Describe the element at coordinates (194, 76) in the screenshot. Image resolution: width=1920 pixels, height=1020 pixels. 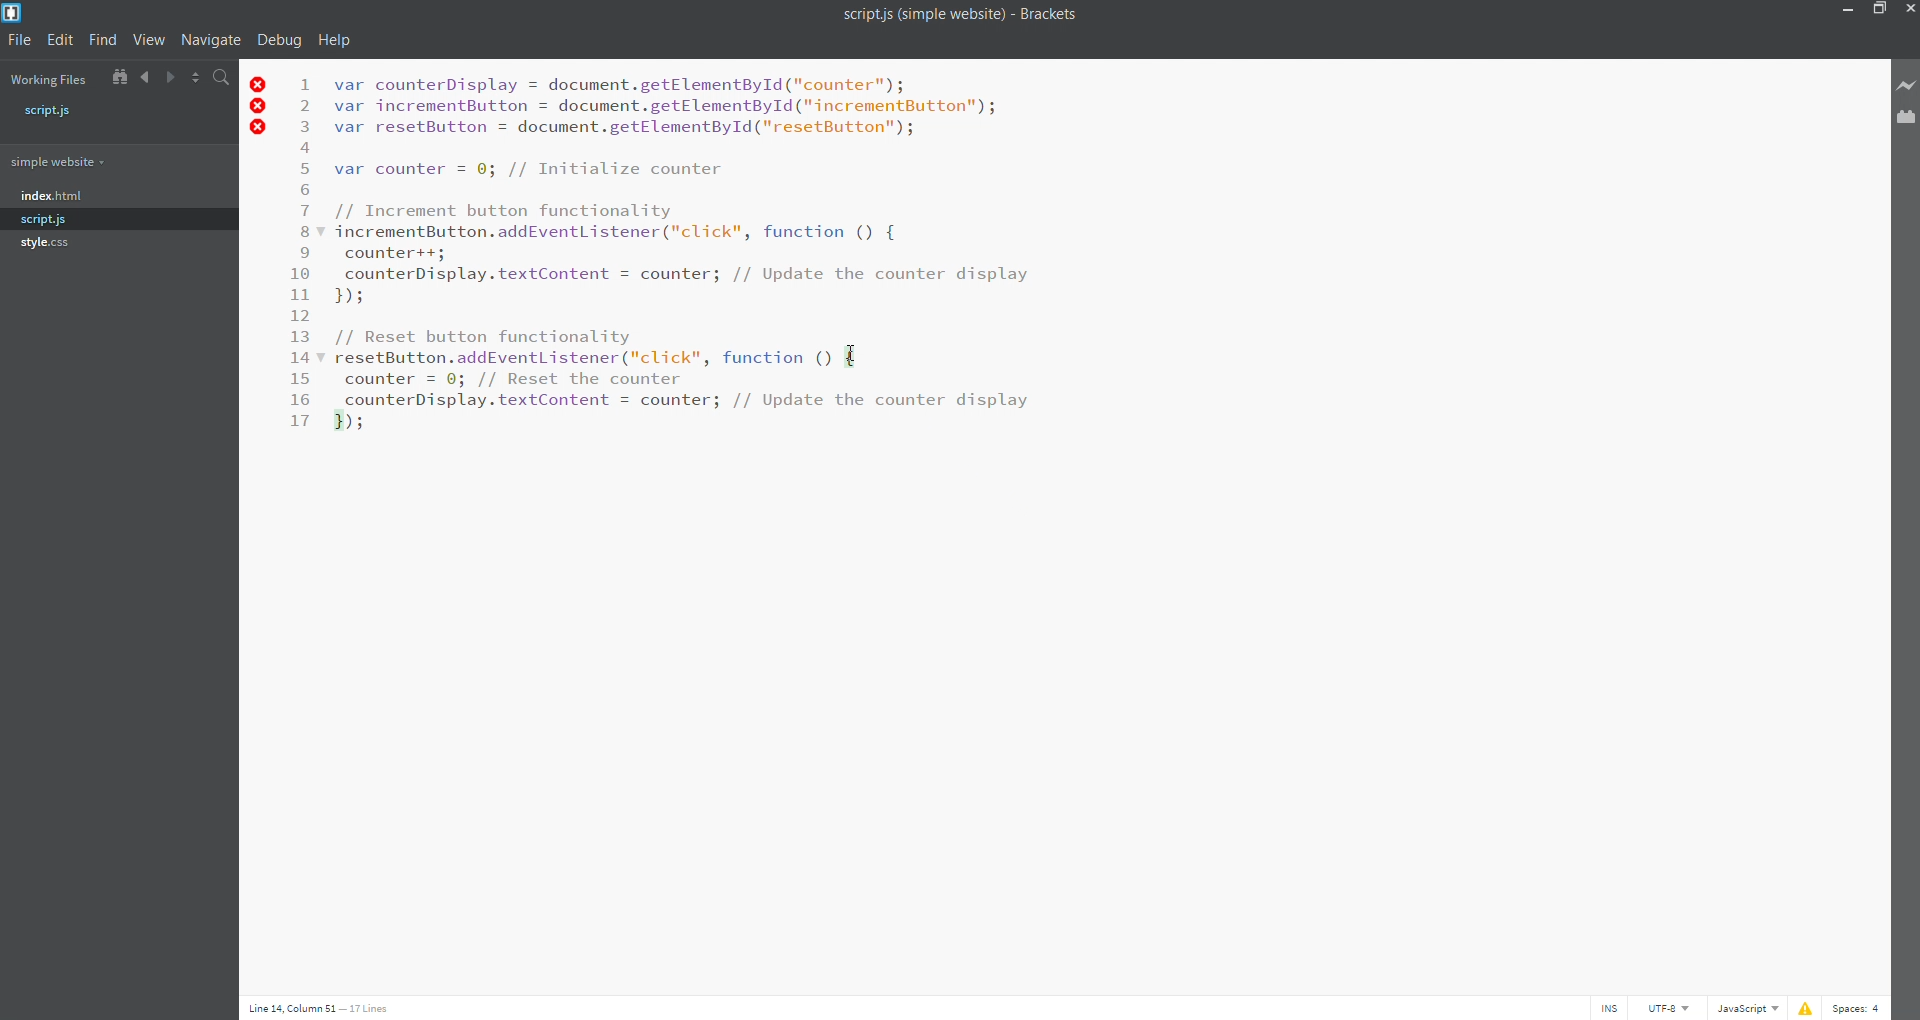
I see `split editor horizontally/vertically` at that location.